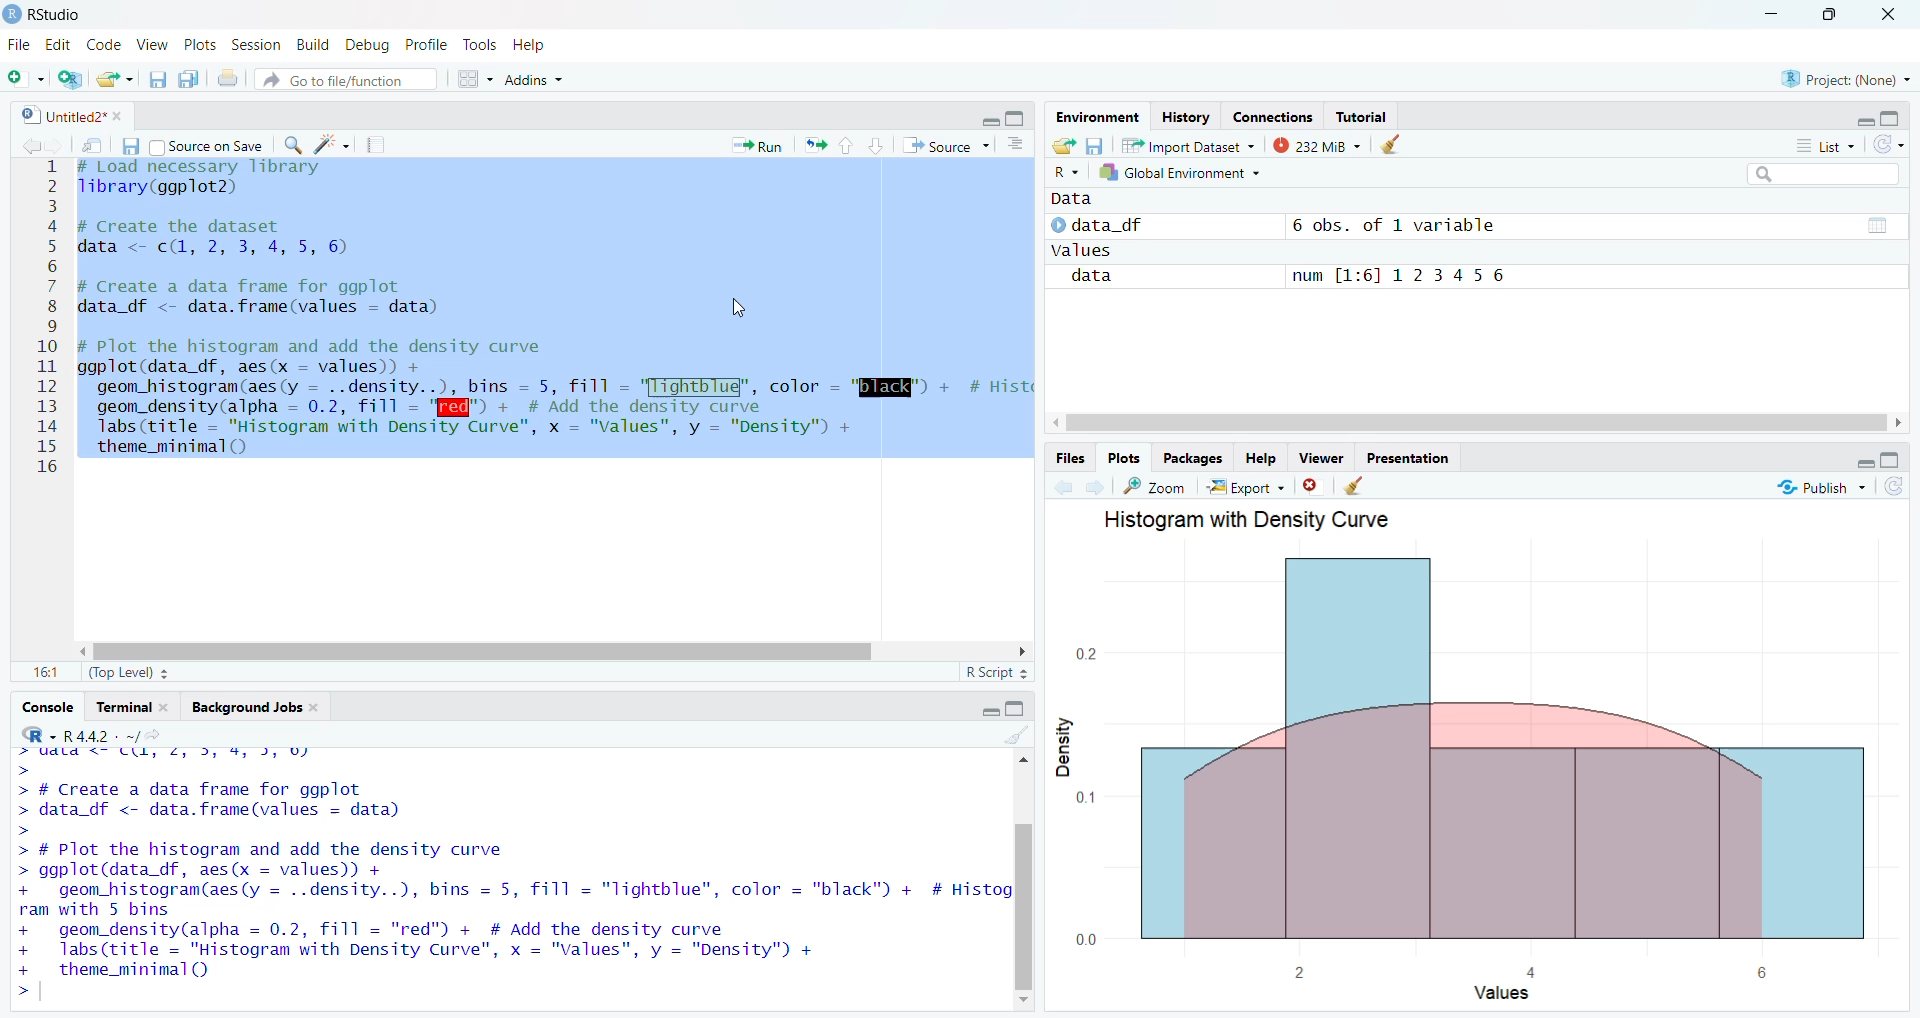 The width and height of the screenshot is (1920, 1018). What do you see at coordinates (1244, 487) in the screenshot?
I see `export` at bounding box center [1244, 487].